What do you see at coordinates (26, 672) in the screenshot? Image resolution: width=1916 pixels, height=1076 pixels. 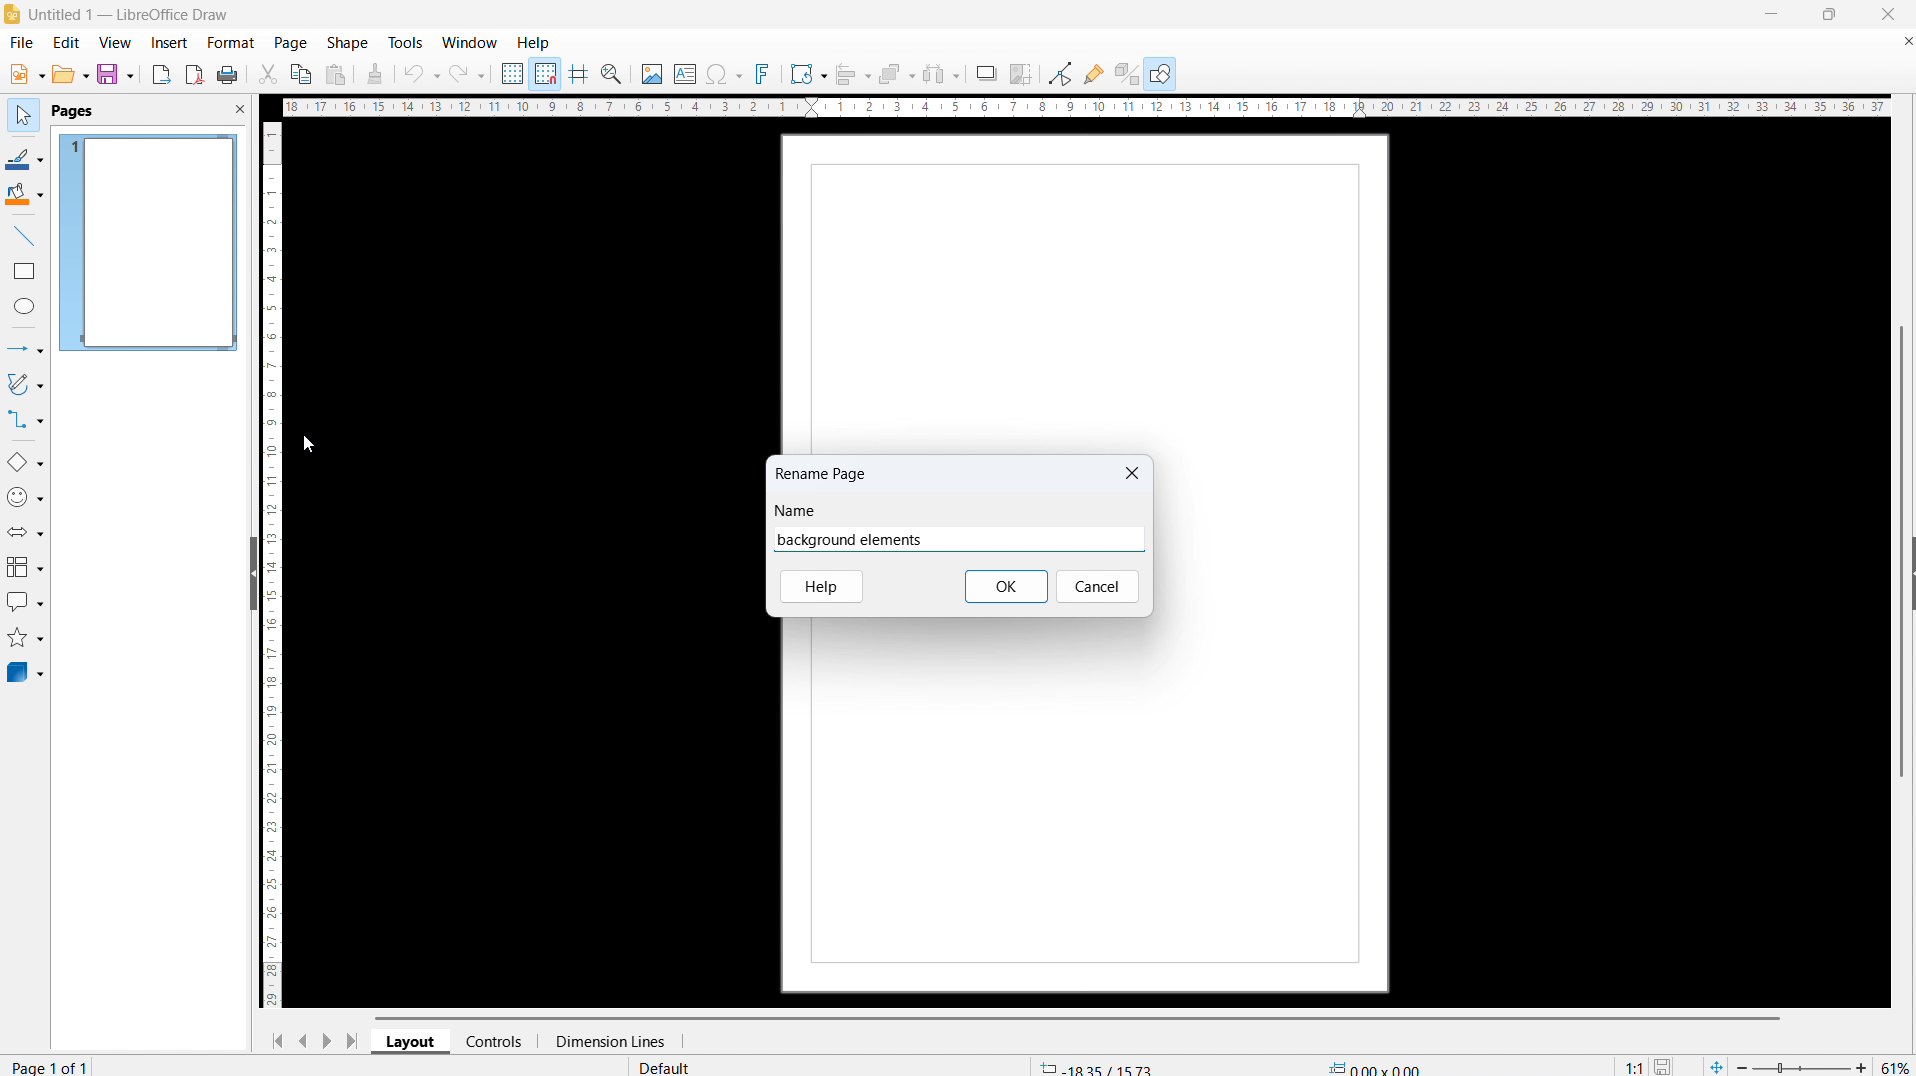 I see `3D objects` at bounding box center [26, 672].